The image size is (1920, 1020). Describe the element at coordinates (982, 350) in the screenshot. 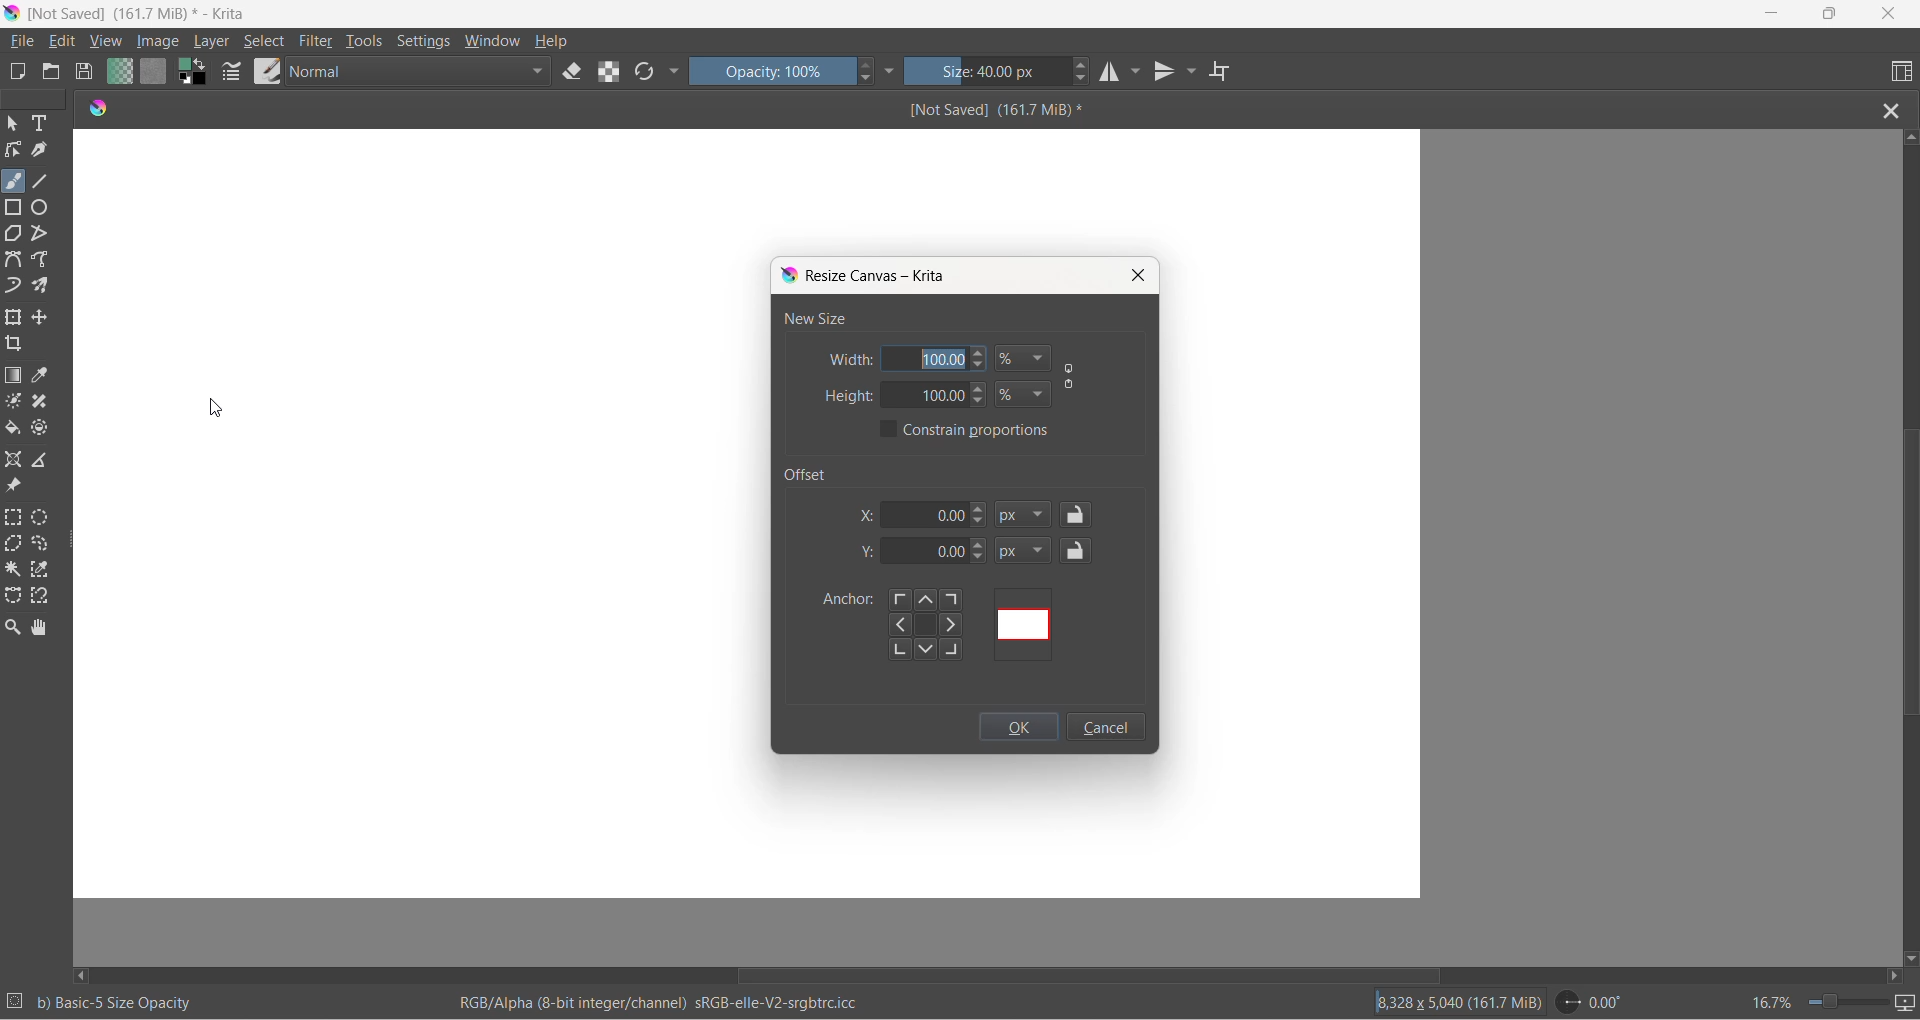

I see `increment width` at that location.